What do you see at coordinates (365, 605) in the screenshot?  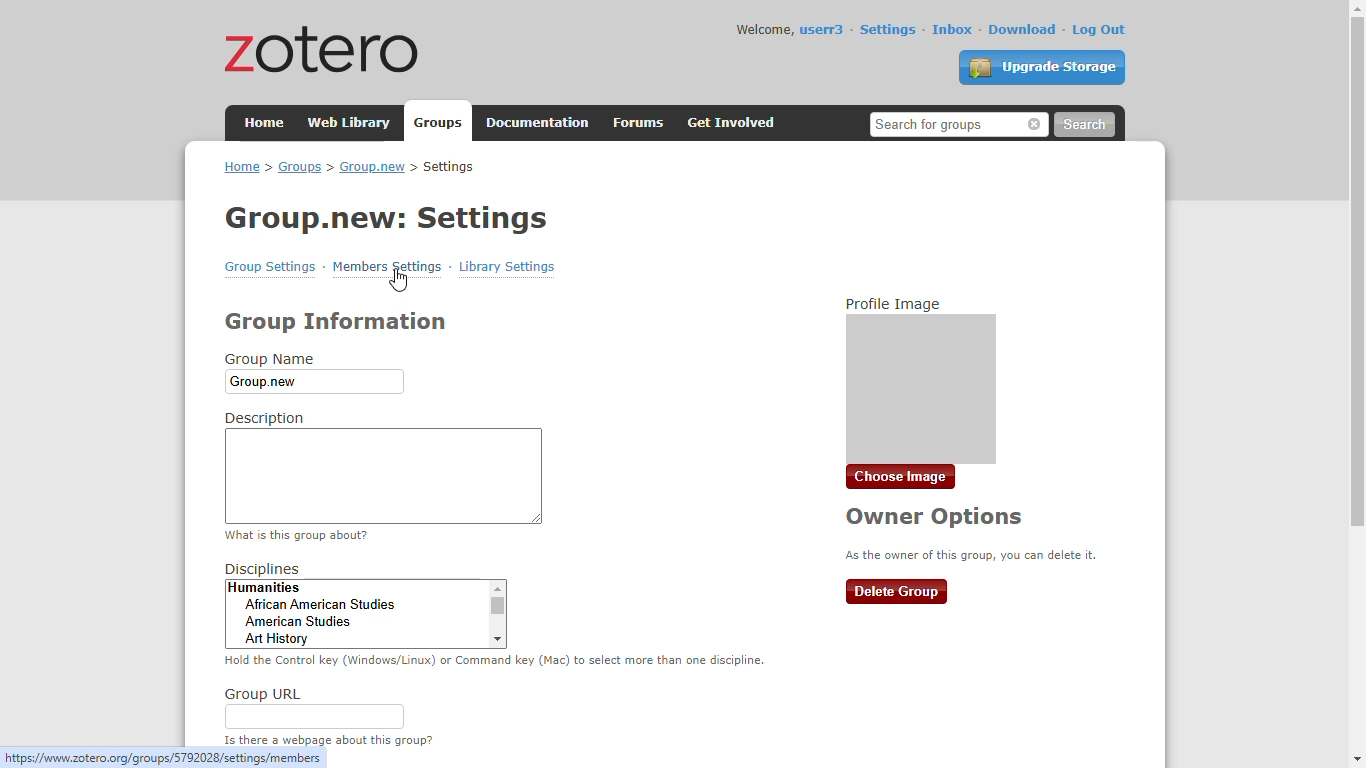 I see `disciplines` at bounding box center [365, 605].